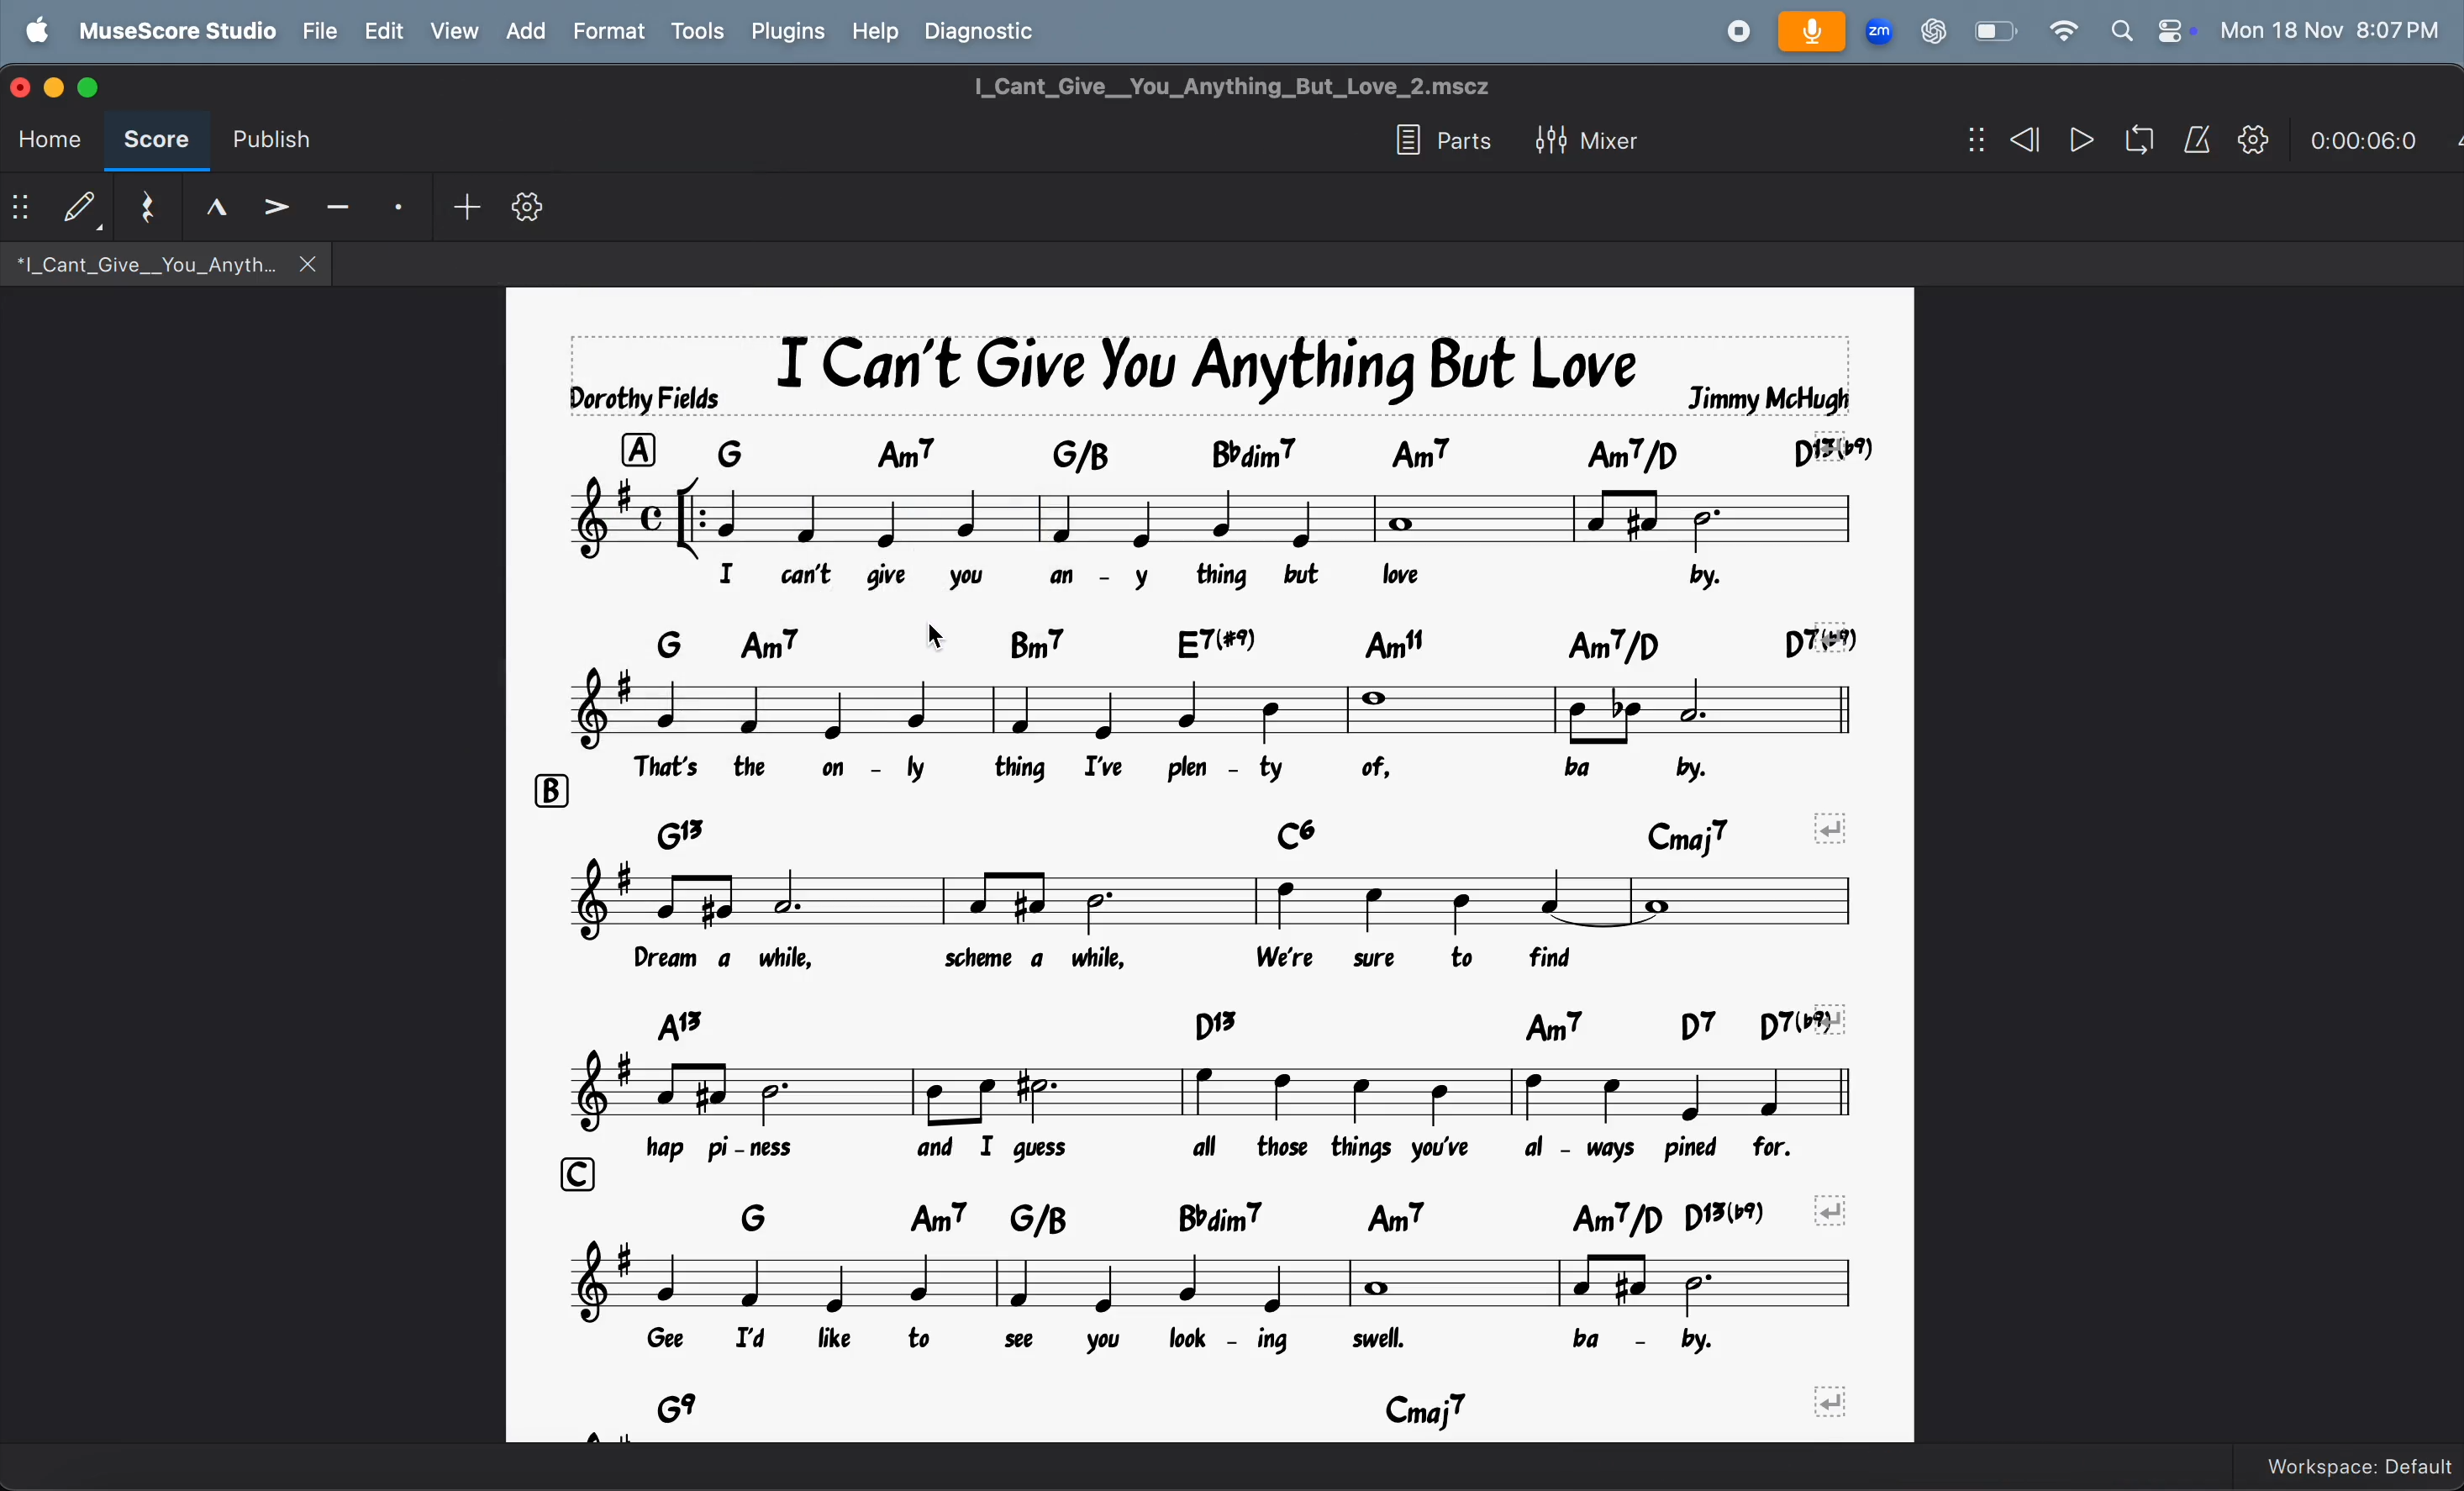 This screenshot has width=2464, height=1491. Describe the element at coordinates (461, 203) in the screenshot. I see `add` at that location.